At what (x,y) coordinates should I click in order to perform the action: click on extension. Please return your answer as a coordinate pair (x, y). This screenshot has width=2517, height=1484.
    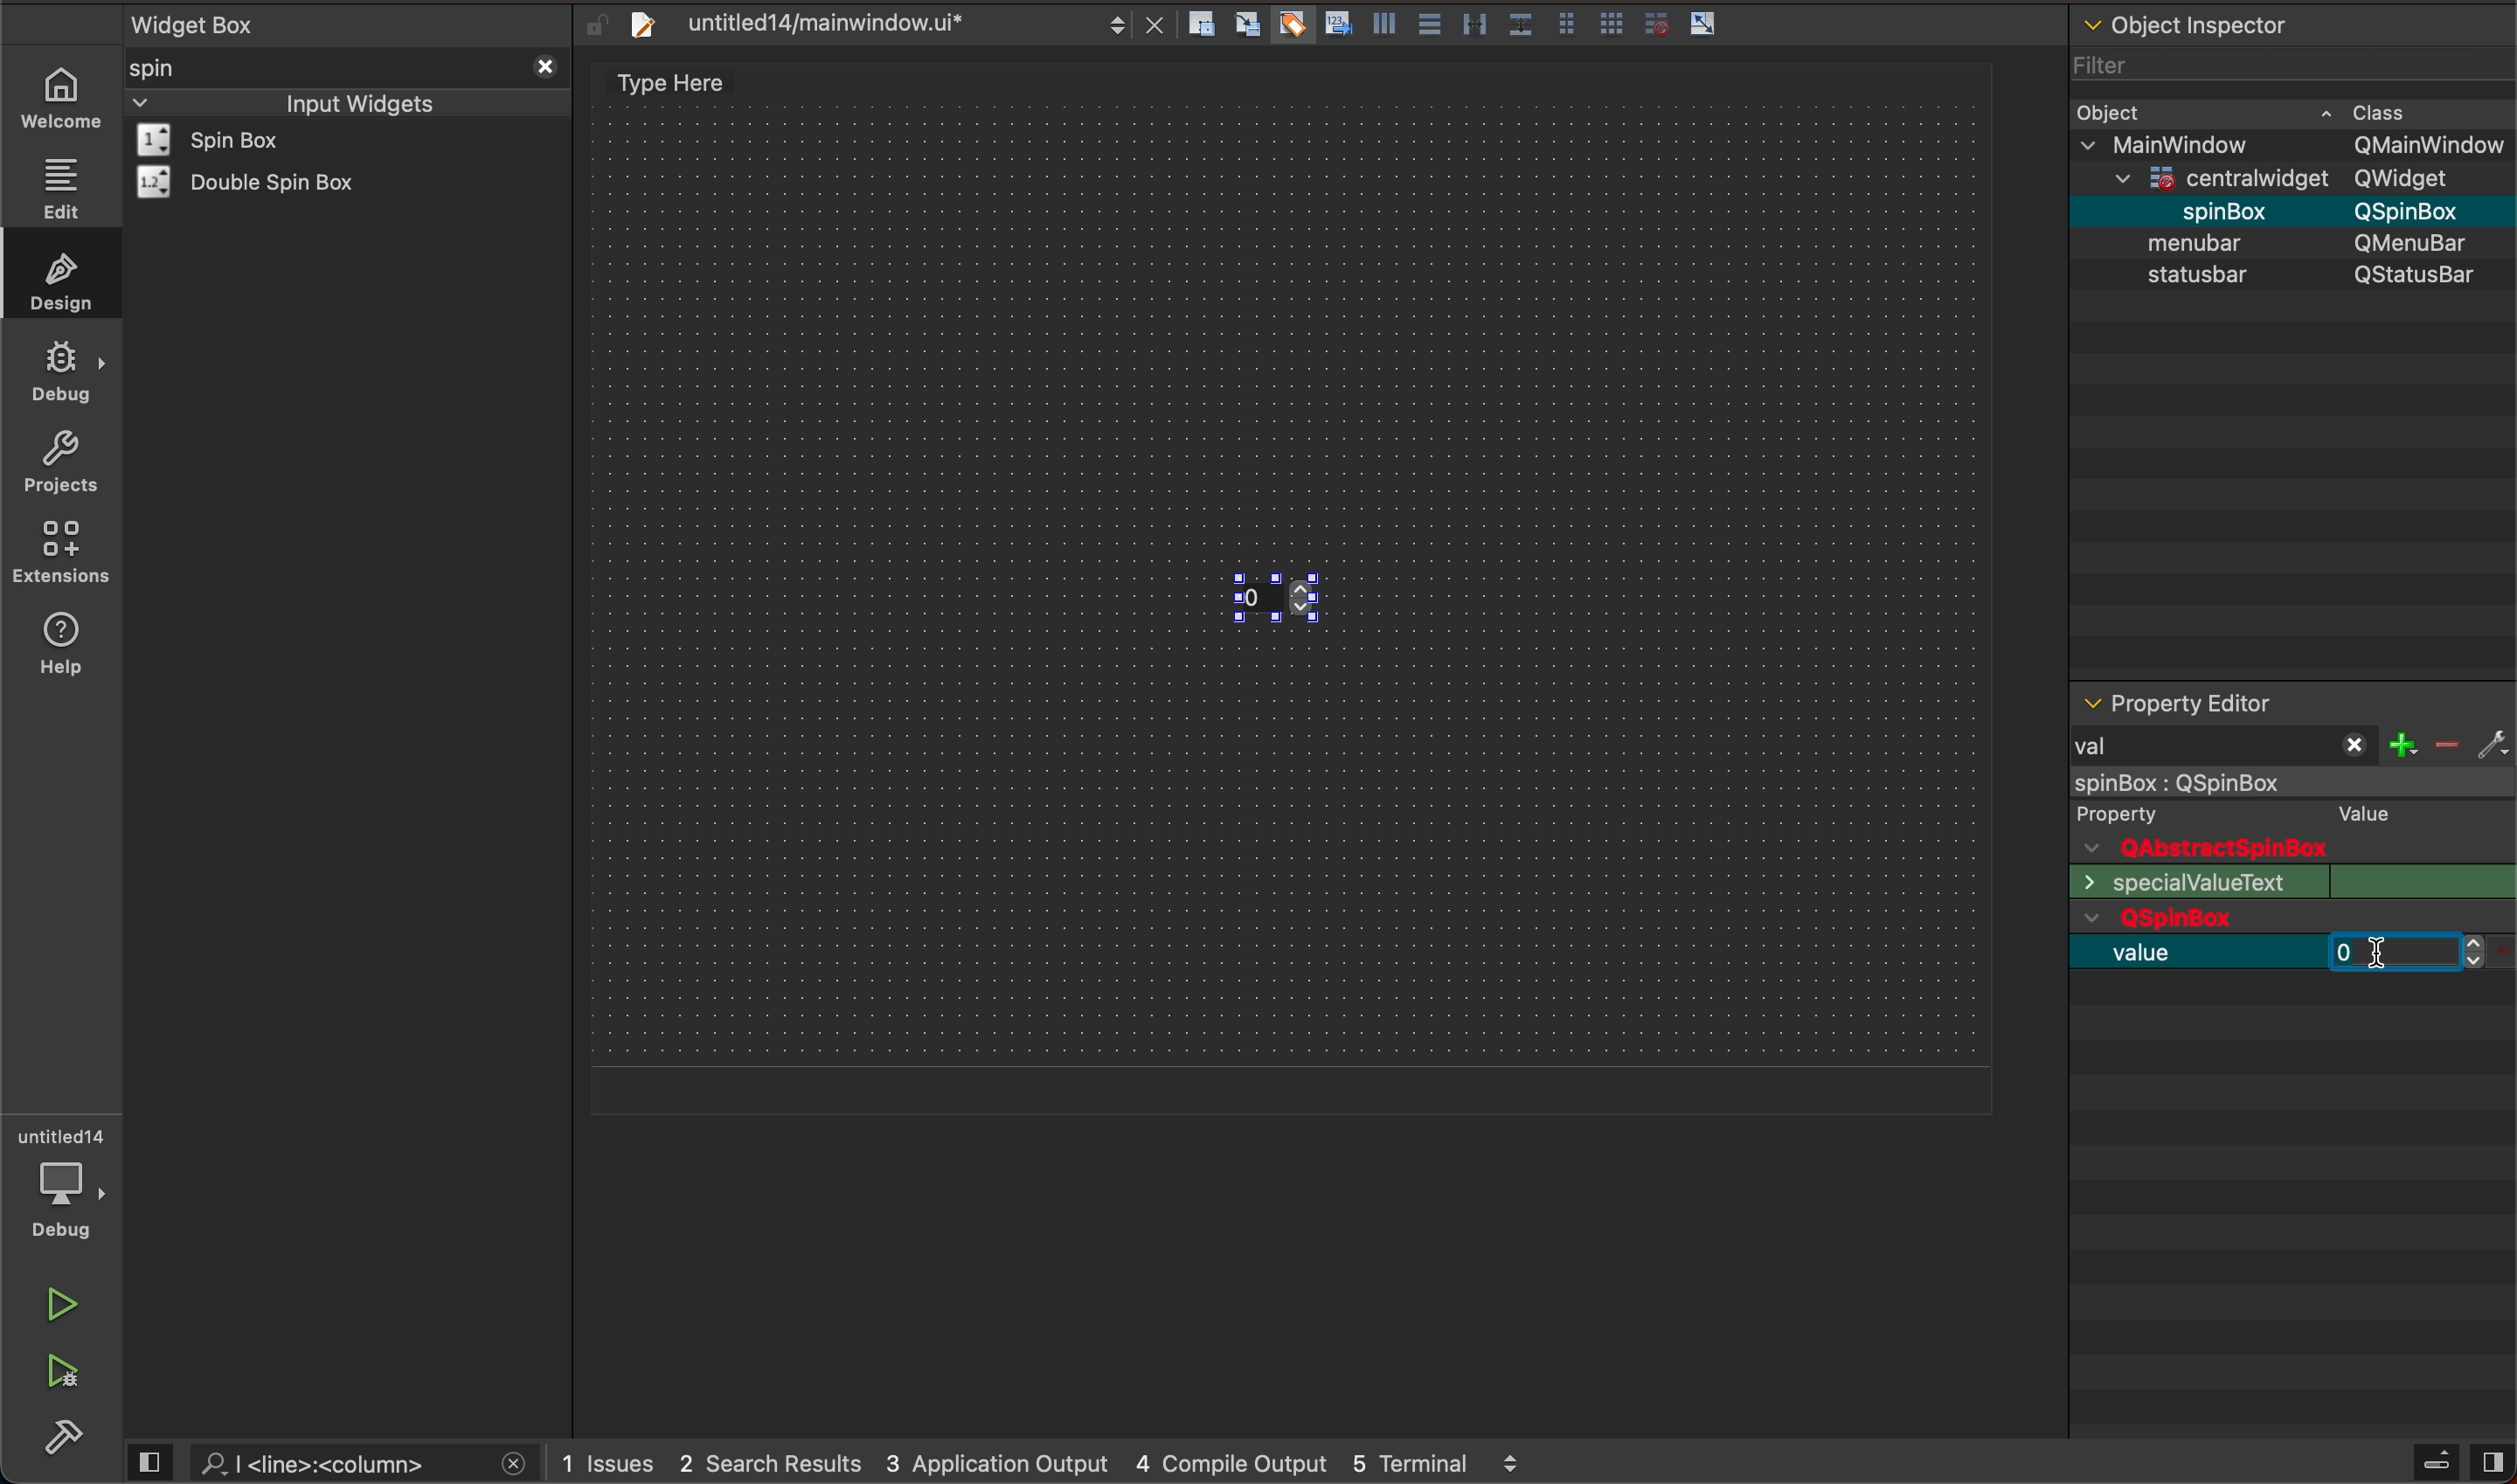
    Looking at the image, I should click on (62, 553).